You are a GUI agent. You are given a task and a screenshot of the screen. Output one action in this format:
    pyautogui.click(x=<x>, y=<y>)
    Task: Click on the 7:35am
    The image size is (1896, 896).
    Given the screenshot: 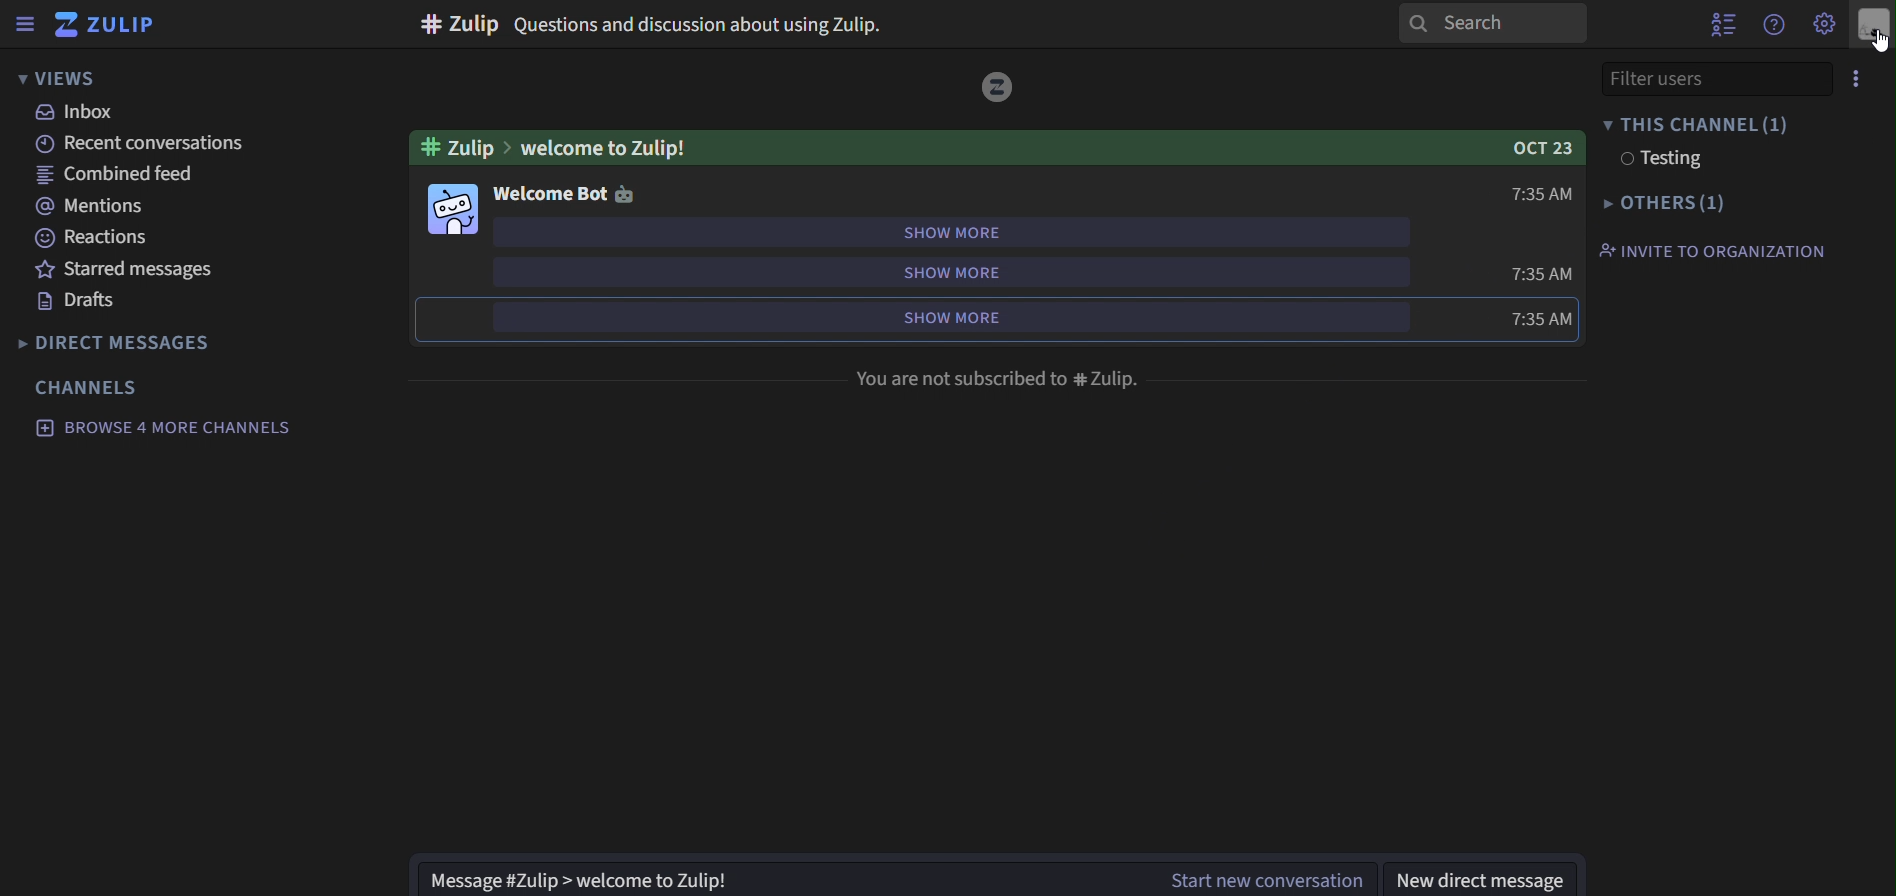 What is the action you would take?
    pyautogui.click(x=1546, y=274)
    